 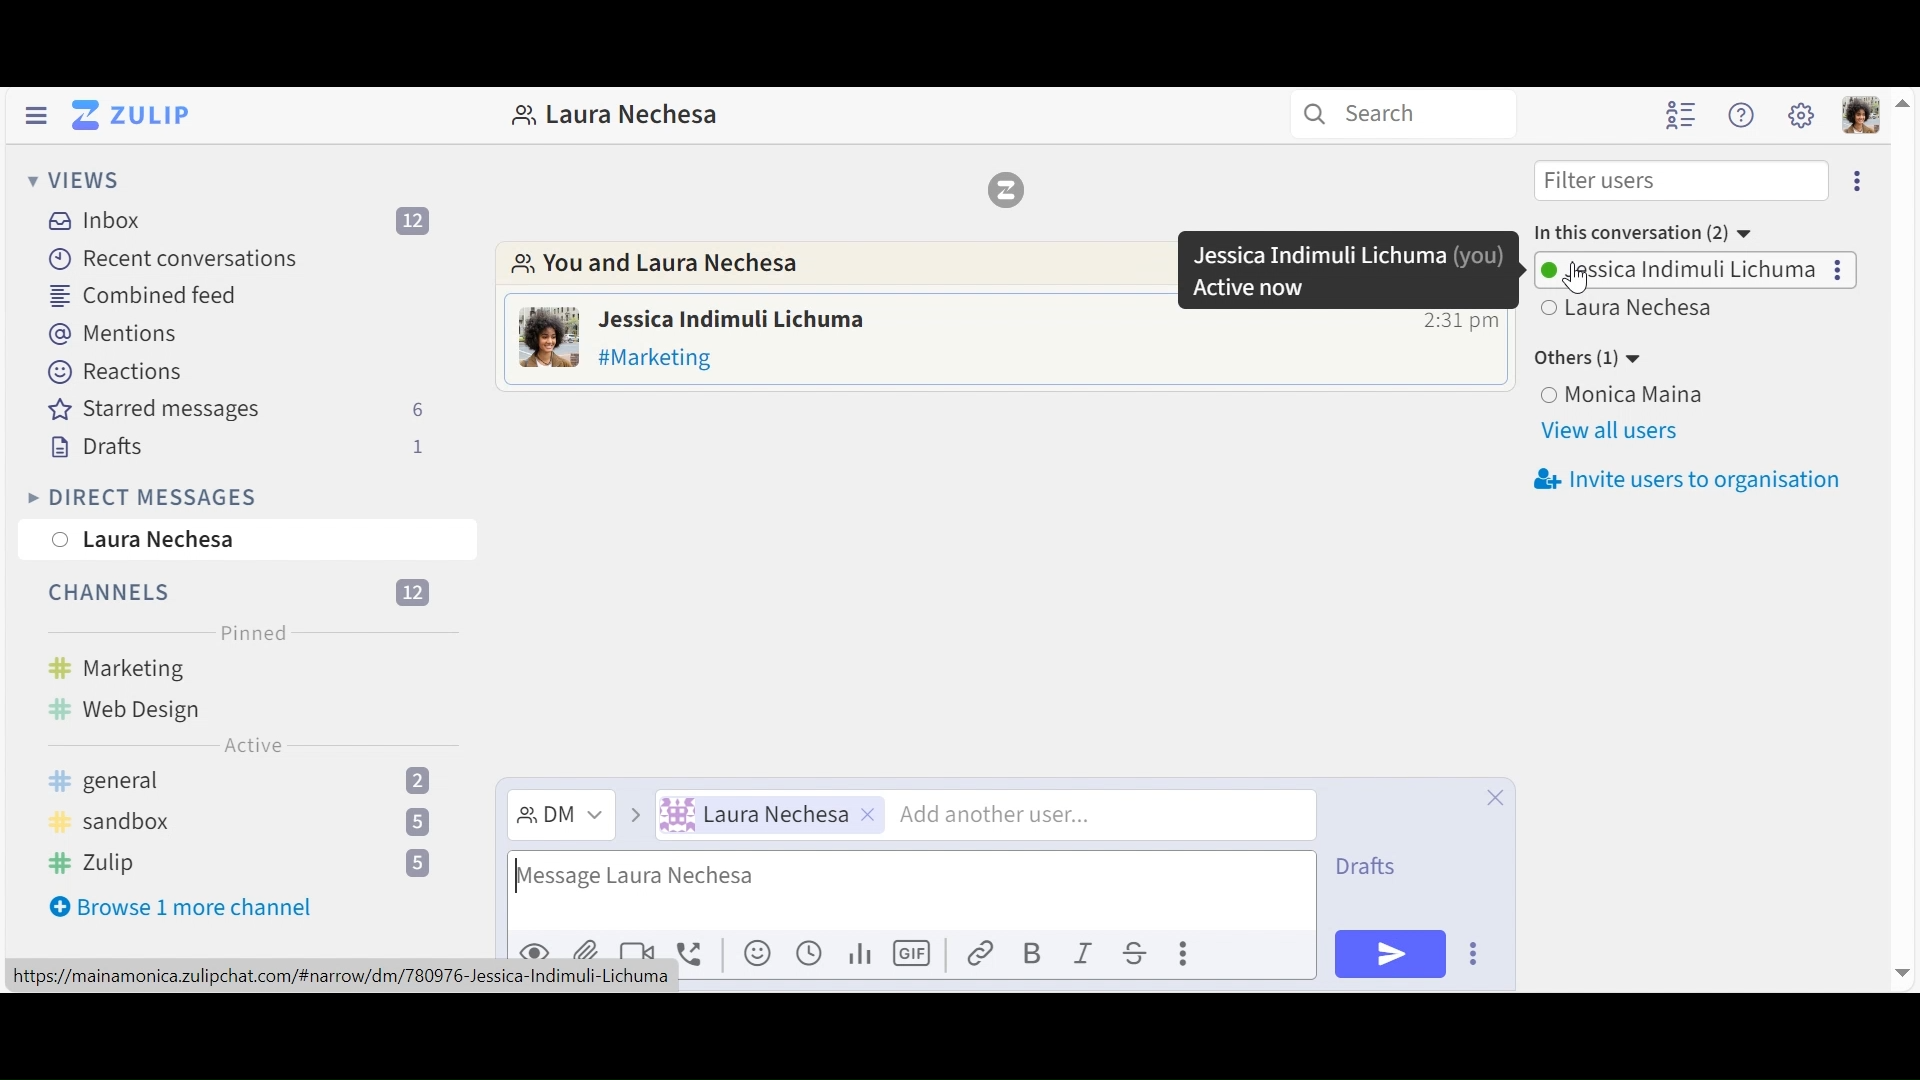 What do you see at coordinates (769, 815) in the screenshot?
I see `User` at bounding box center [769, 815].